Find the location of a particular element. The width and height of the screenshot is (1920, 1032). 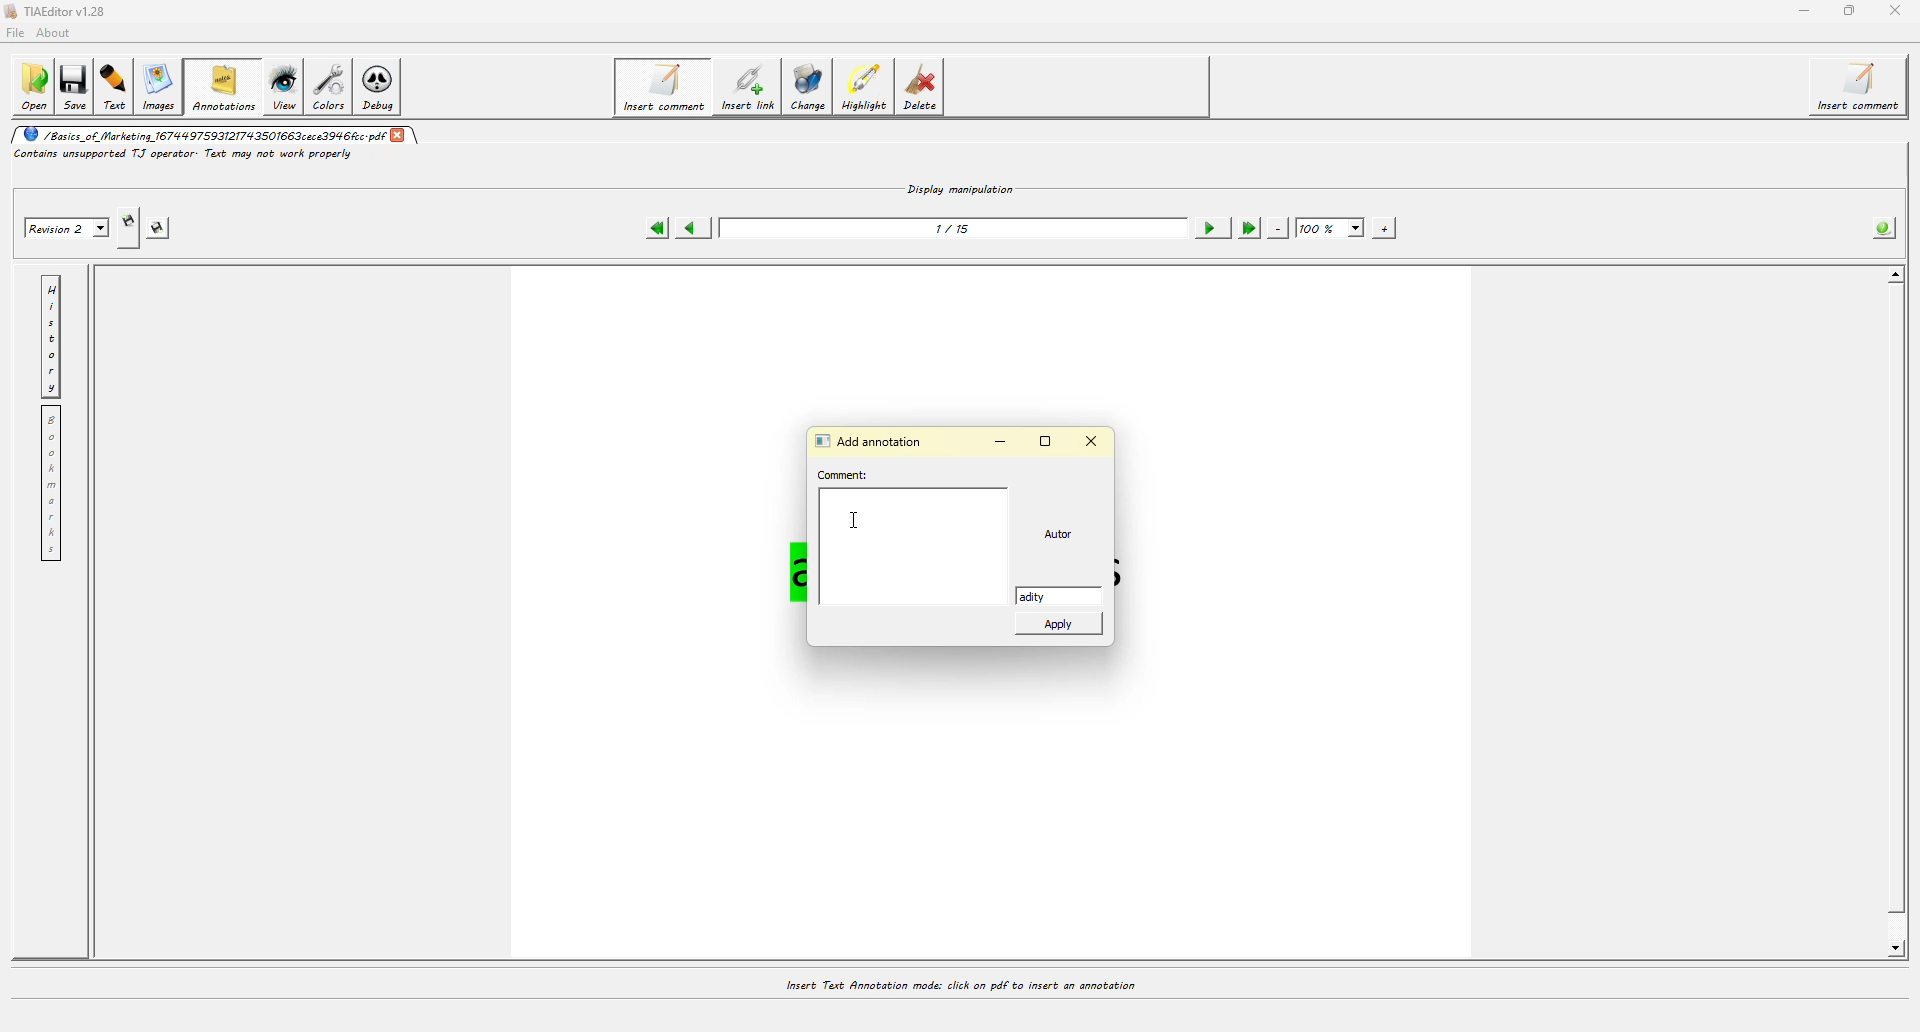

minimize is located at coordinates (1801, 11).